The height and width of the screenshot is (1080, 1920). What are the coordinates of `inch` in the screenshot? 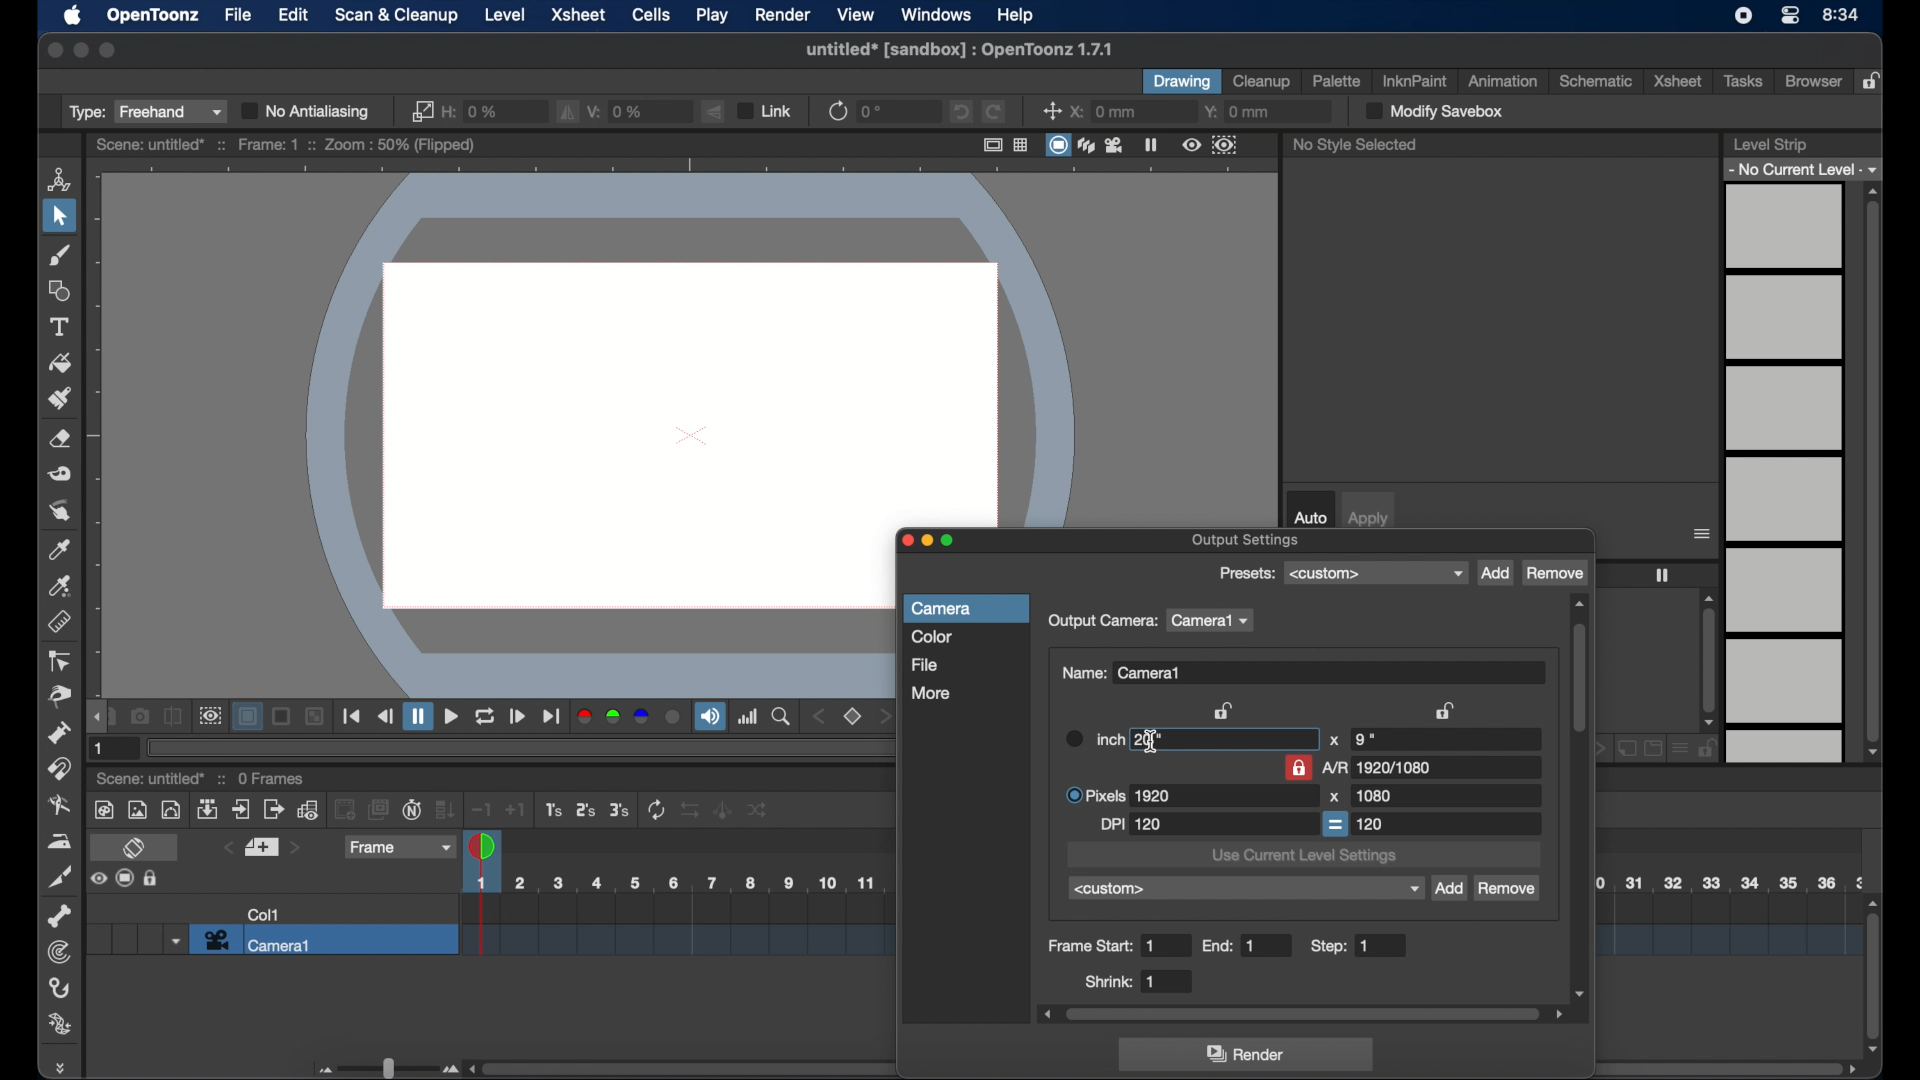 It's located at (1093, 738).